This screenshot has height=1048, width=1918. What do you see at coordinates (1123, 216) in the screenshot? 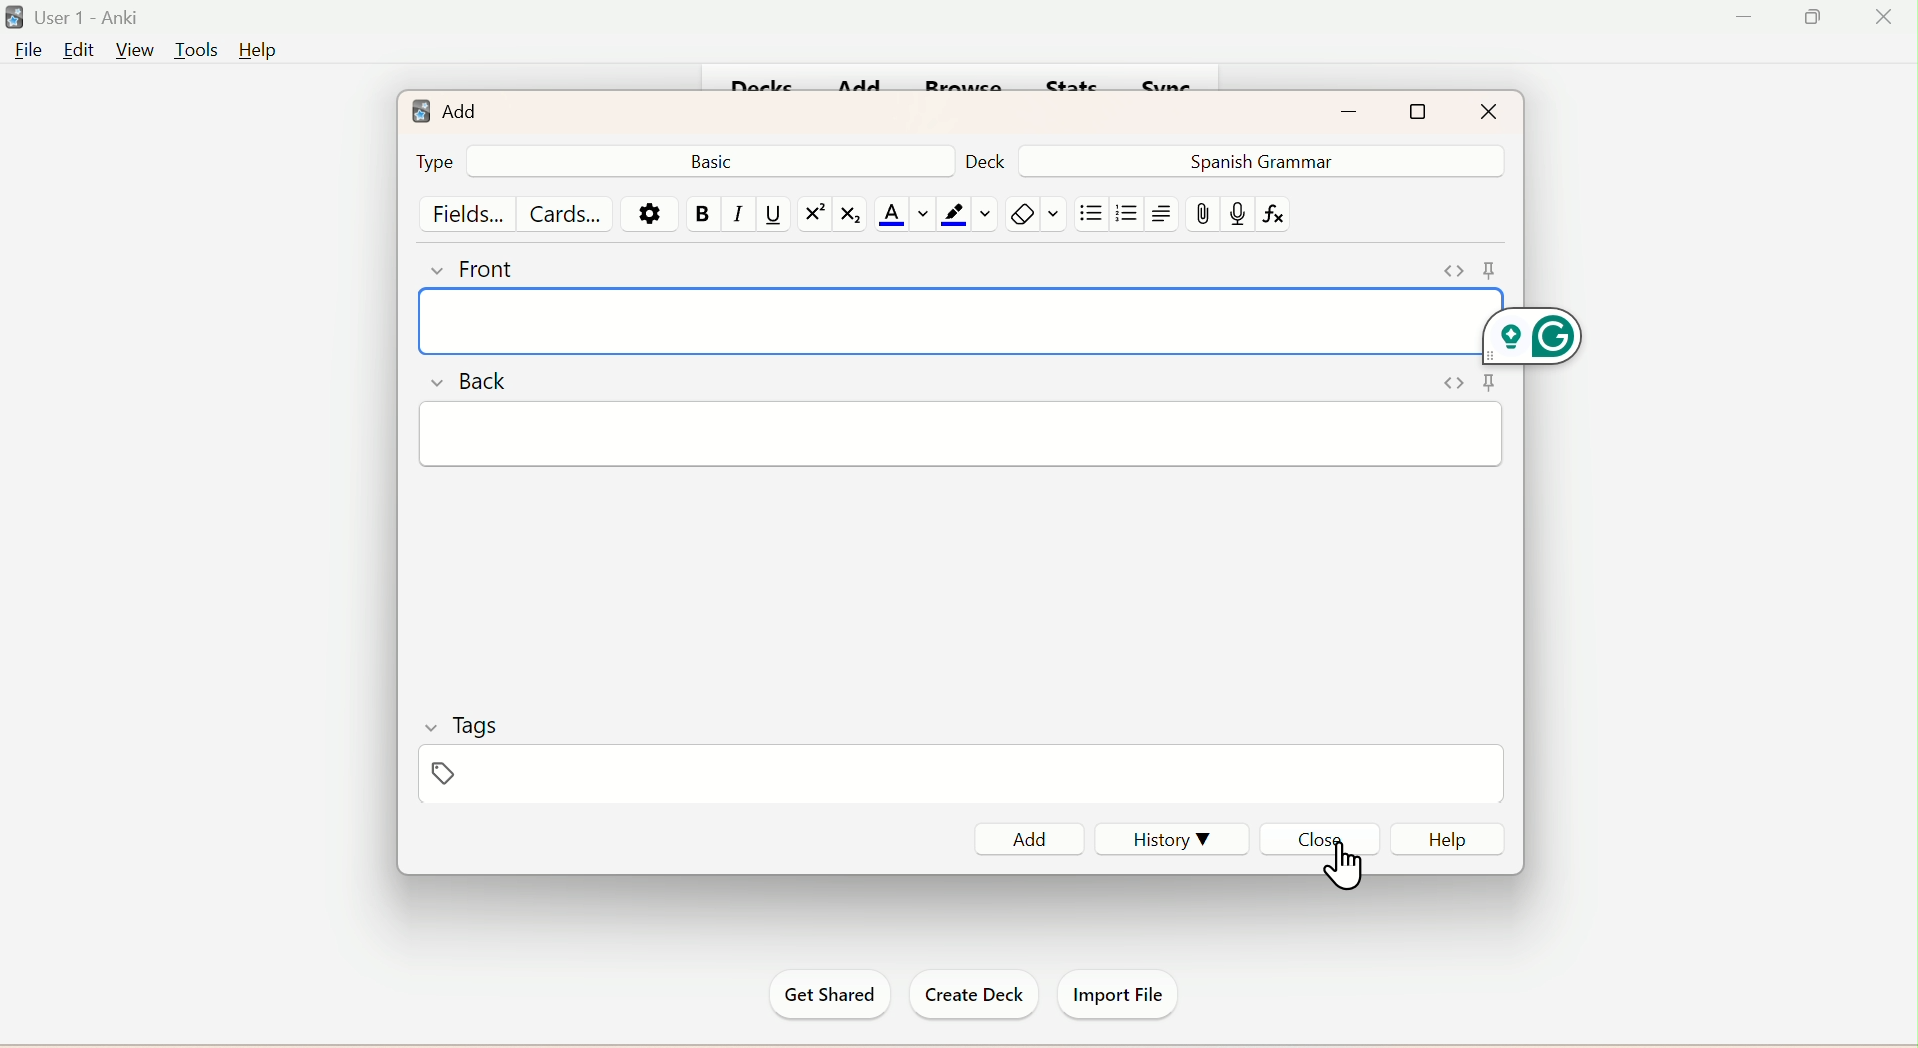
I see `/organised List` at bounding box center [1123, 216].